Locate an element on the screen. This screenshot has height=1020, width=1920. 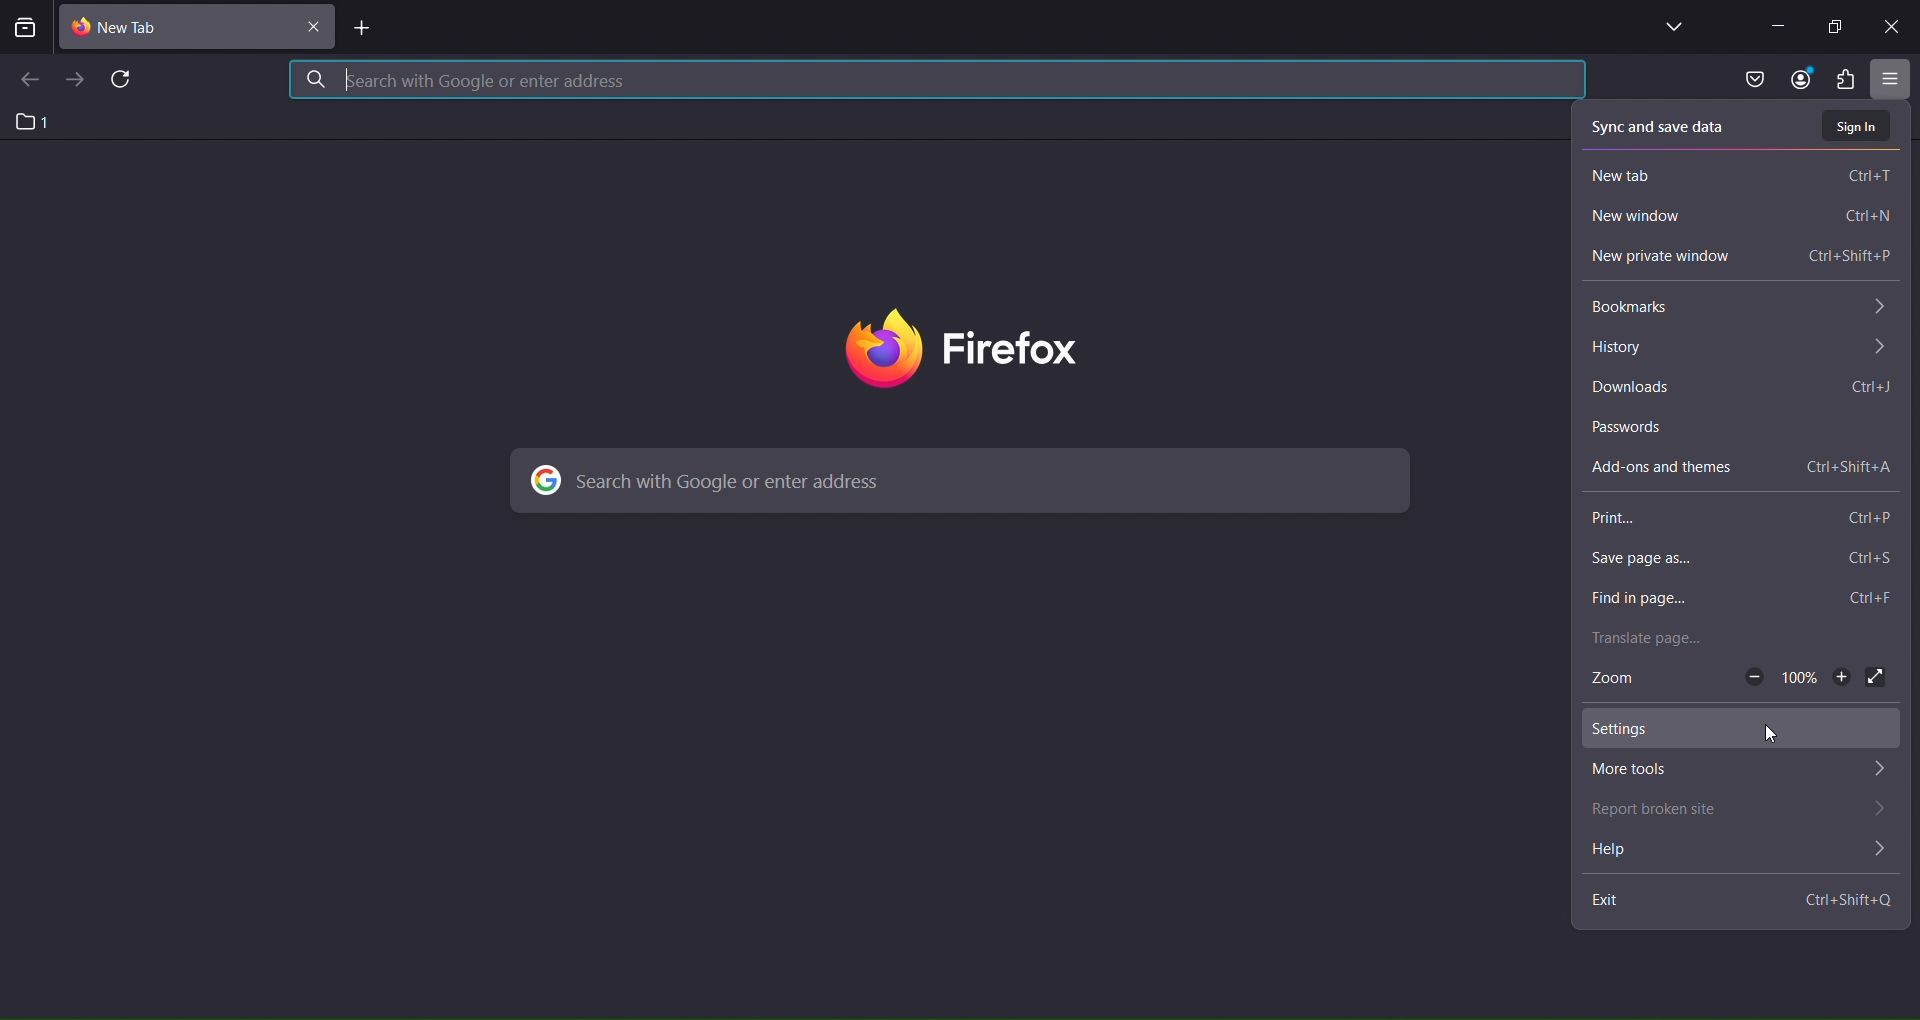
extensions is located at coordinates (1845, 82).